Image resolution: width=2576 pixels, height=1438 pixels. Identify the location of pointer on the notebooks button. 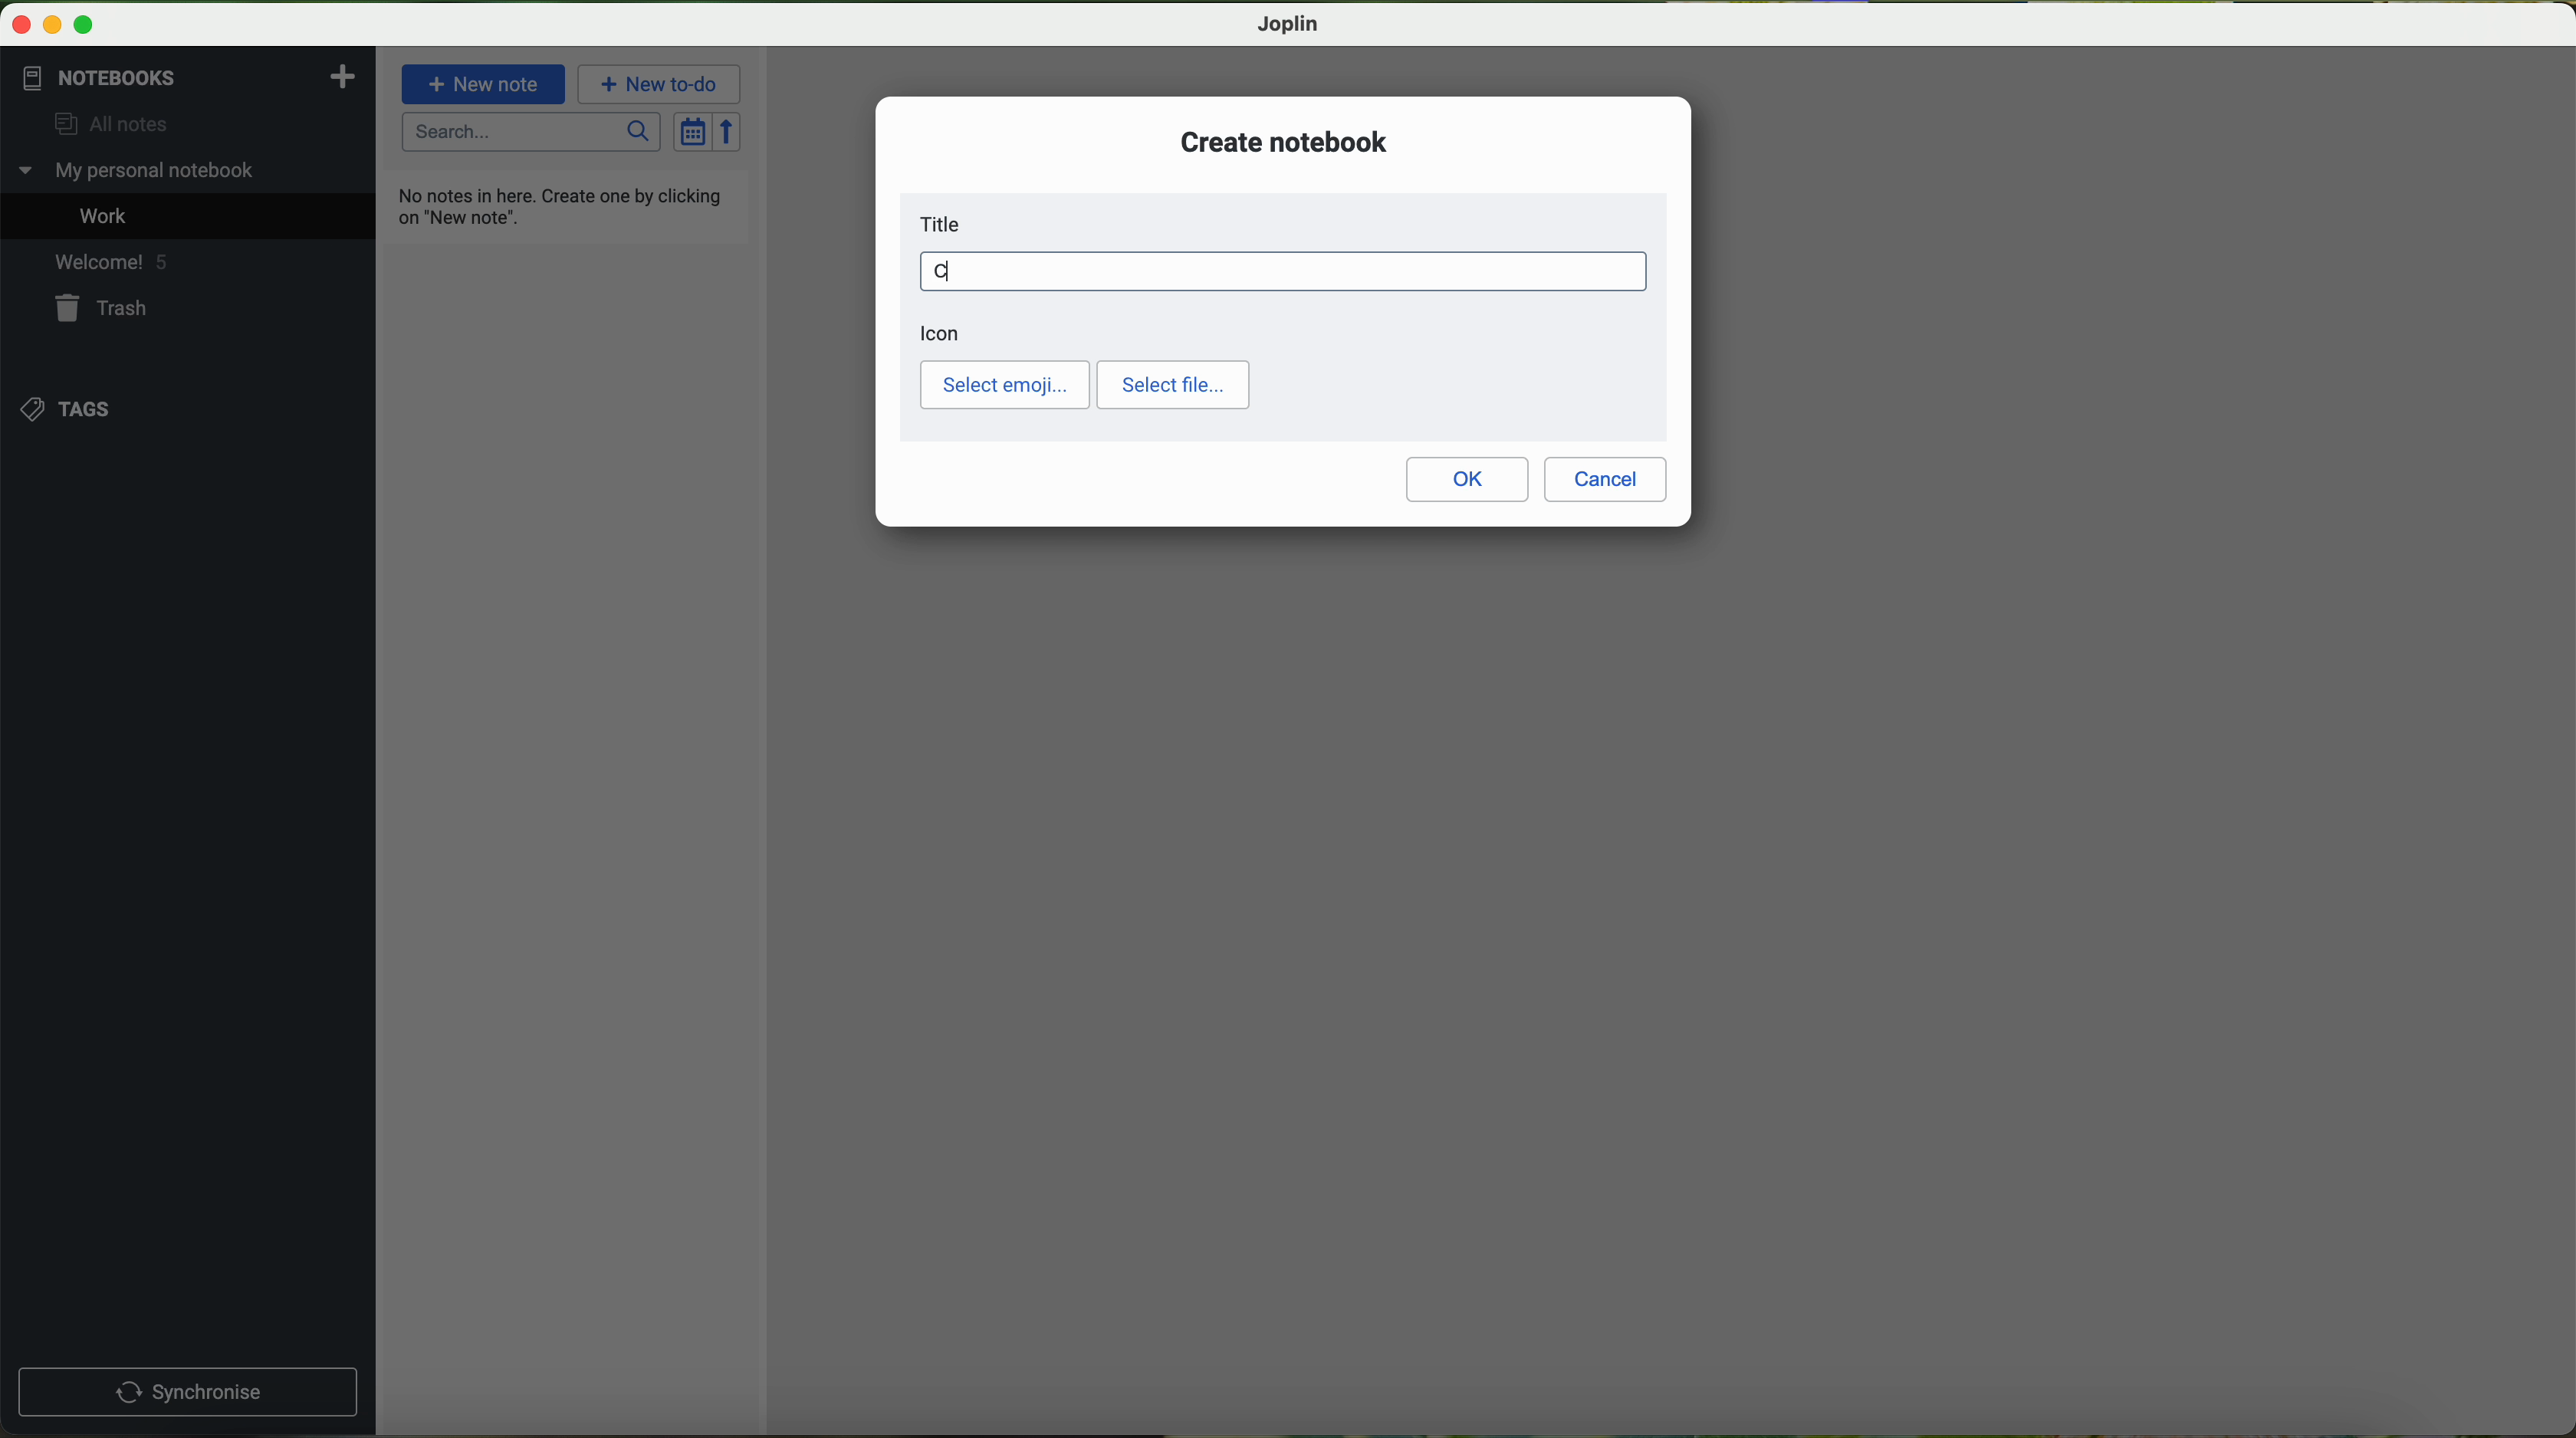
(133, 78).